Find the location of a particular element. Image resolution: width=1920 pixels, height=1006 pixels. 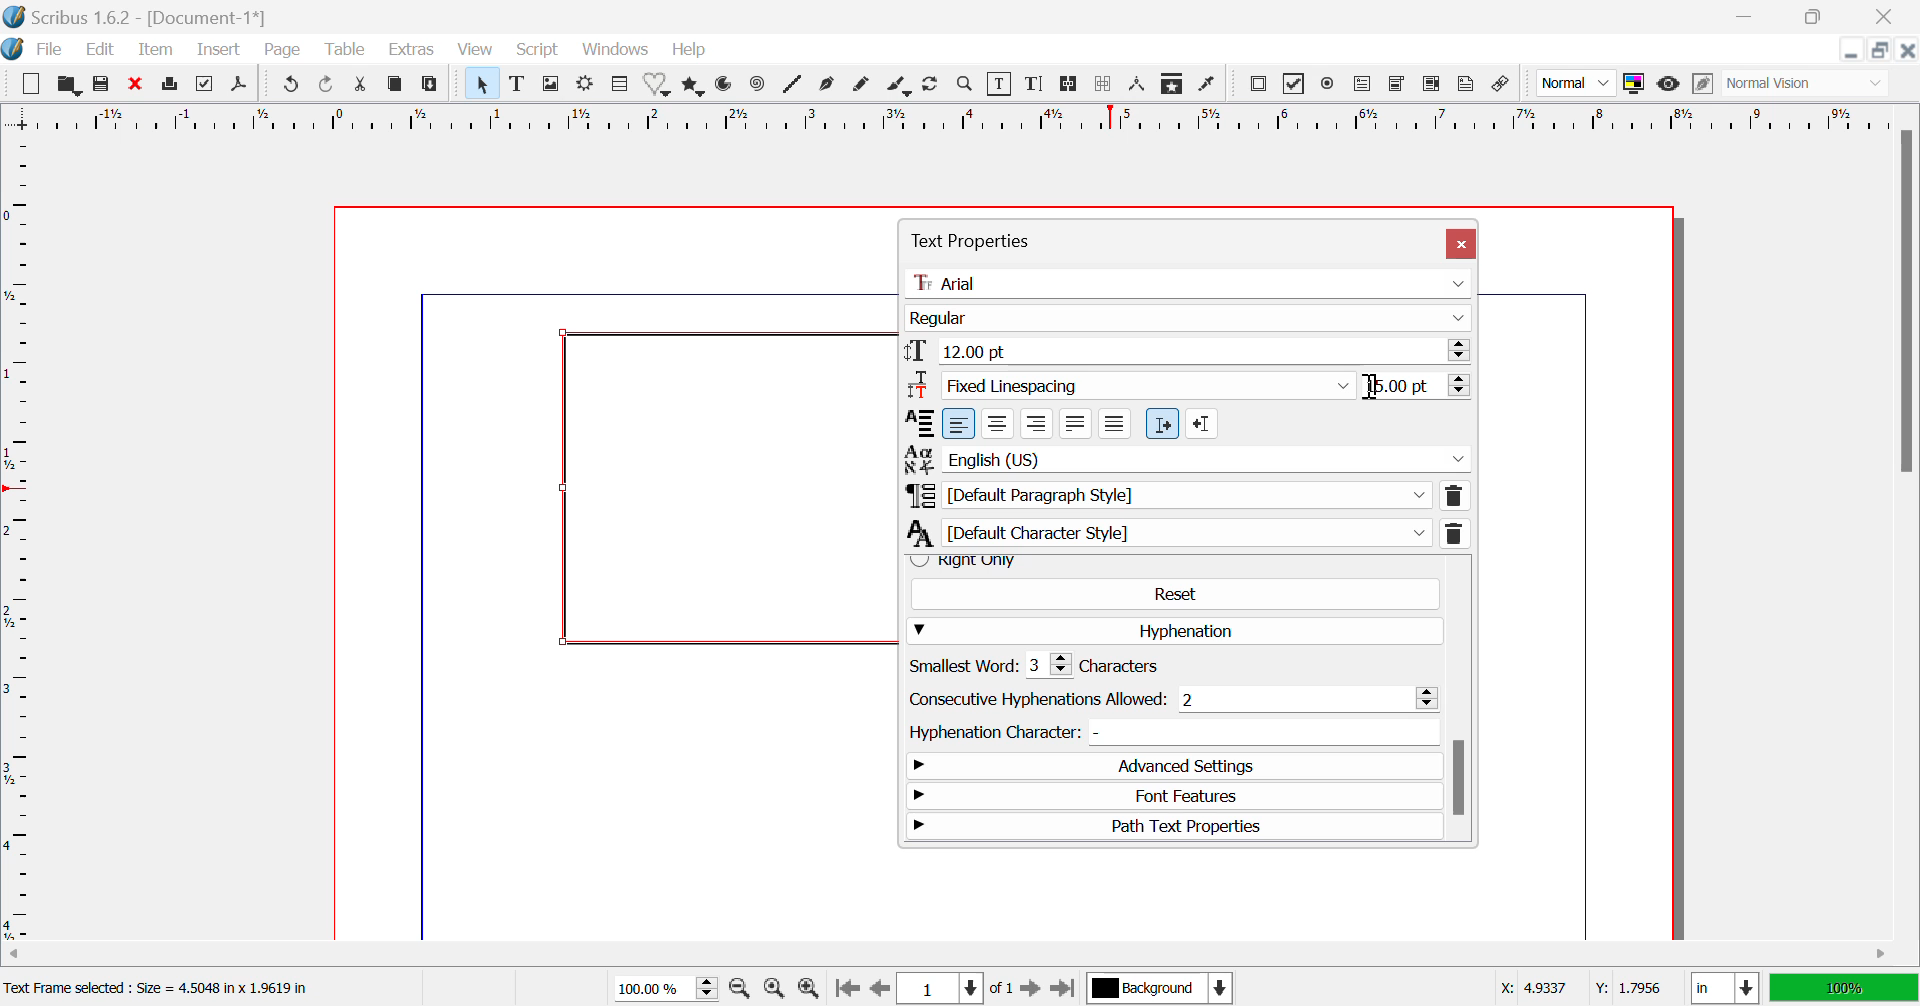

Redo is located at coordinates (326, 86).